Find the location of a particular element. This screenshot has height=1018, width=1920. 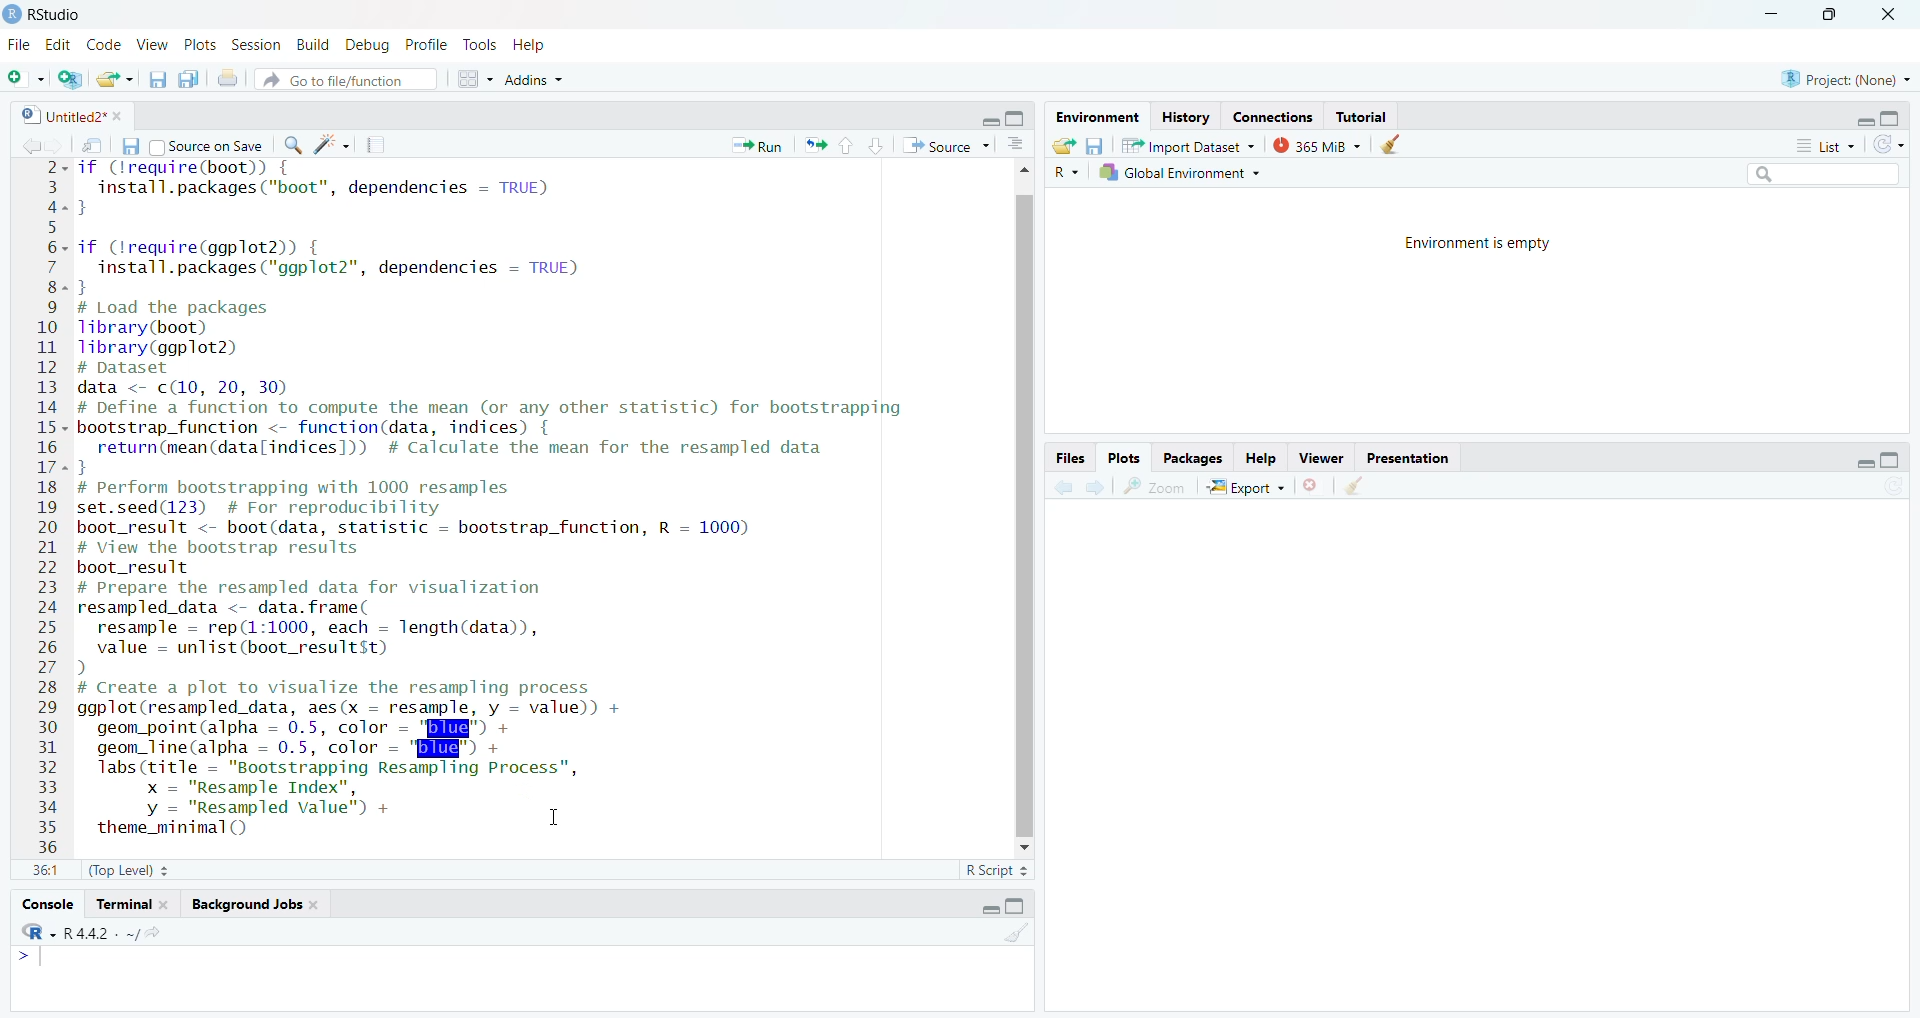

 Untitled2 is located at coordinates (85, 116).